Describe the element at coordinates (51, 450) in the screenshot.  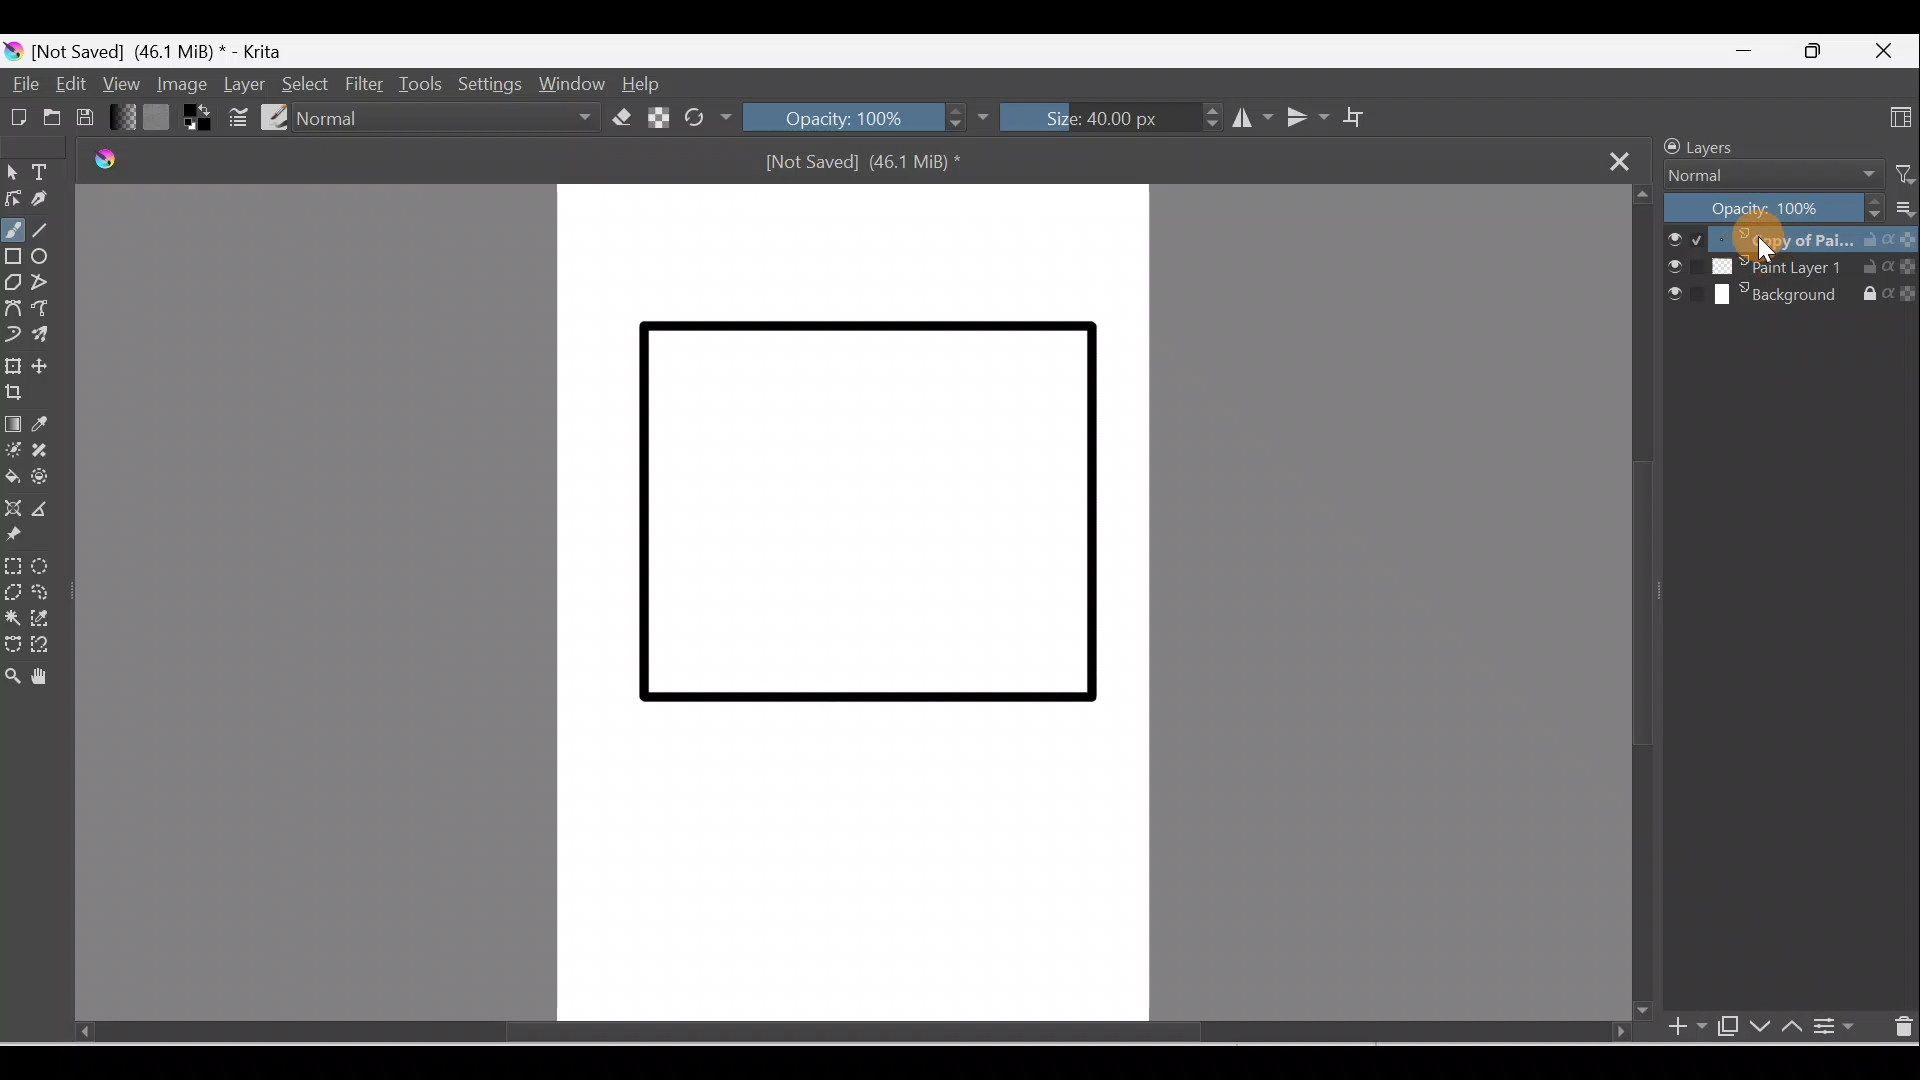
I see `Smart patch tool` at that location.